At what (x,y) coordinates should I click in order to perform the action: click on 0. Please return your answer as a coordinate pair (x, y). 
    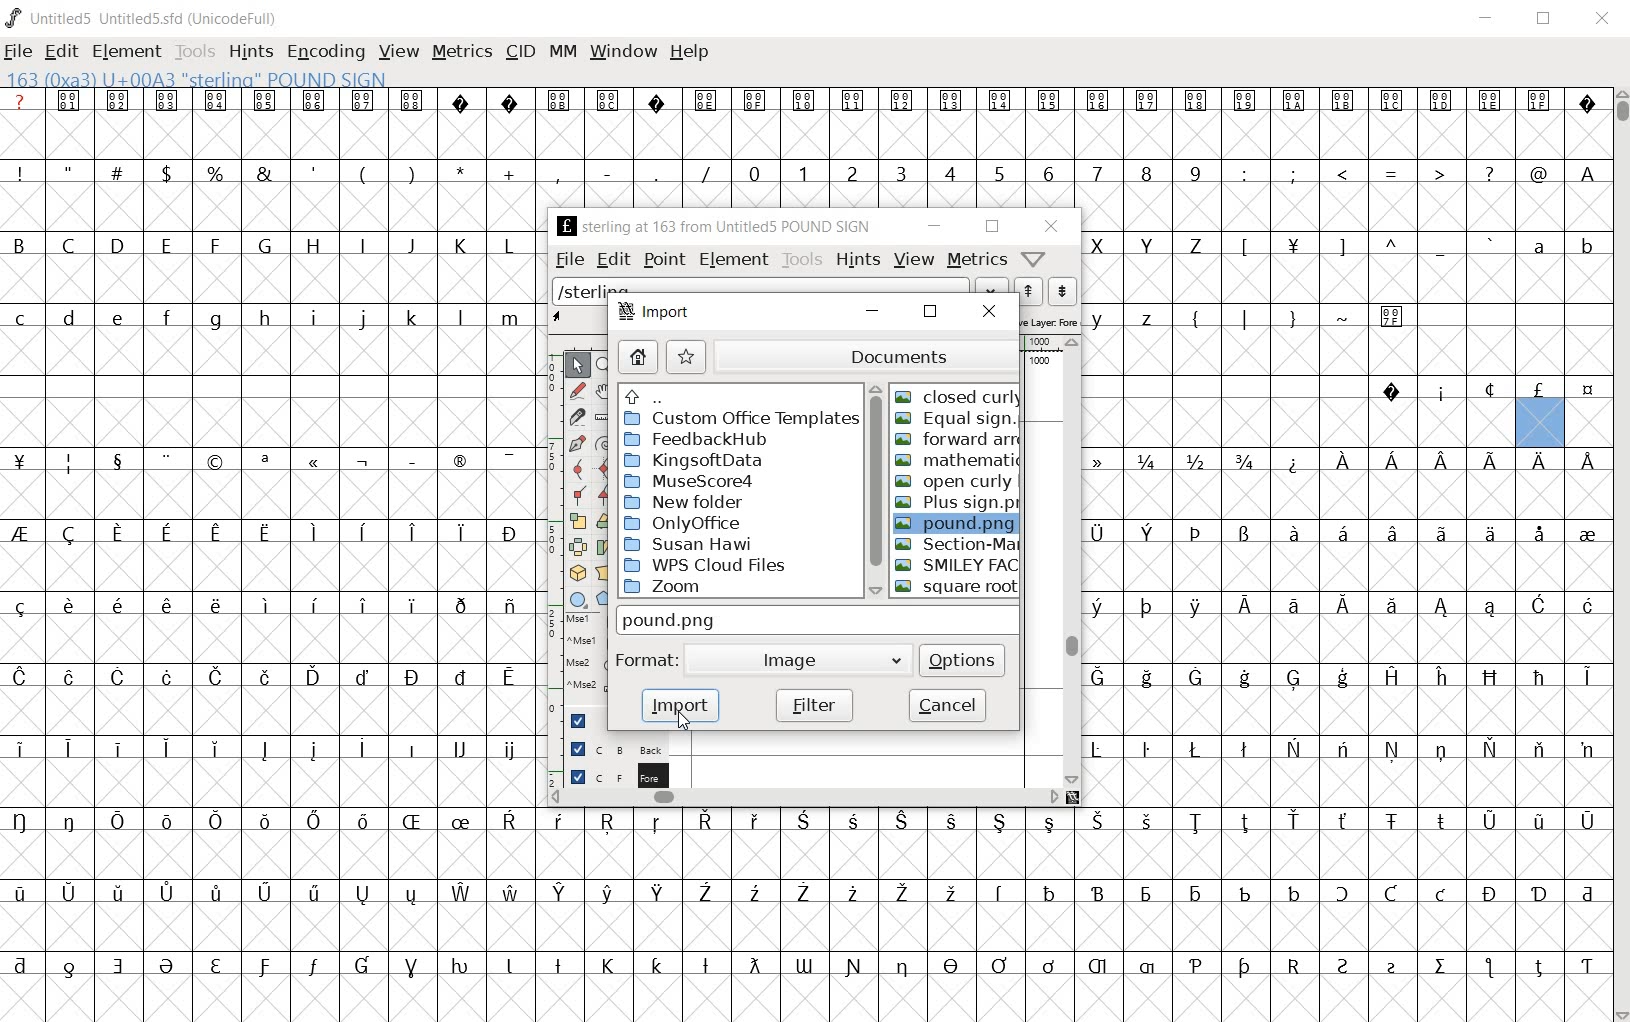
    Looking at the image, I should click on (752, 172).